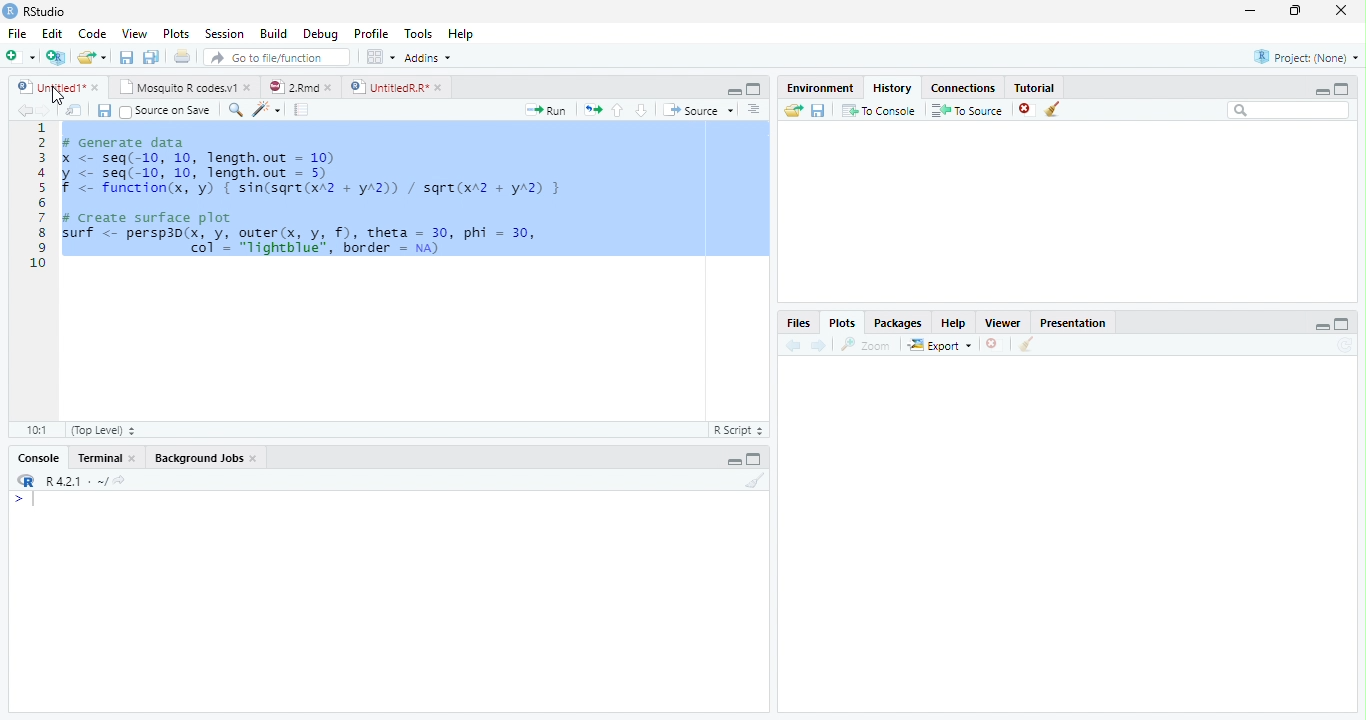  Describe the element at coordinates (34, 11) in the screenshot. I see `RStudio` at that location.